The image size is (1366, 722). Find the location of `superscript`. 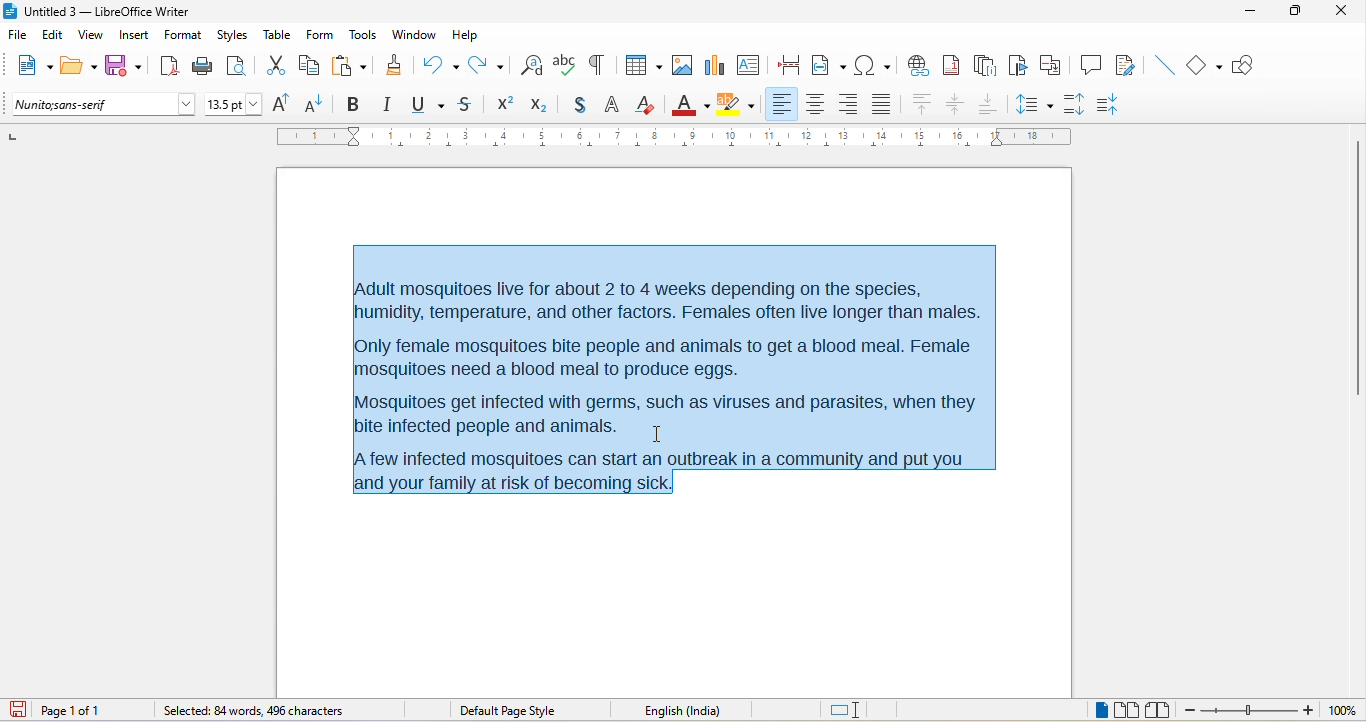

superscript is located at coordinates (505, 104).